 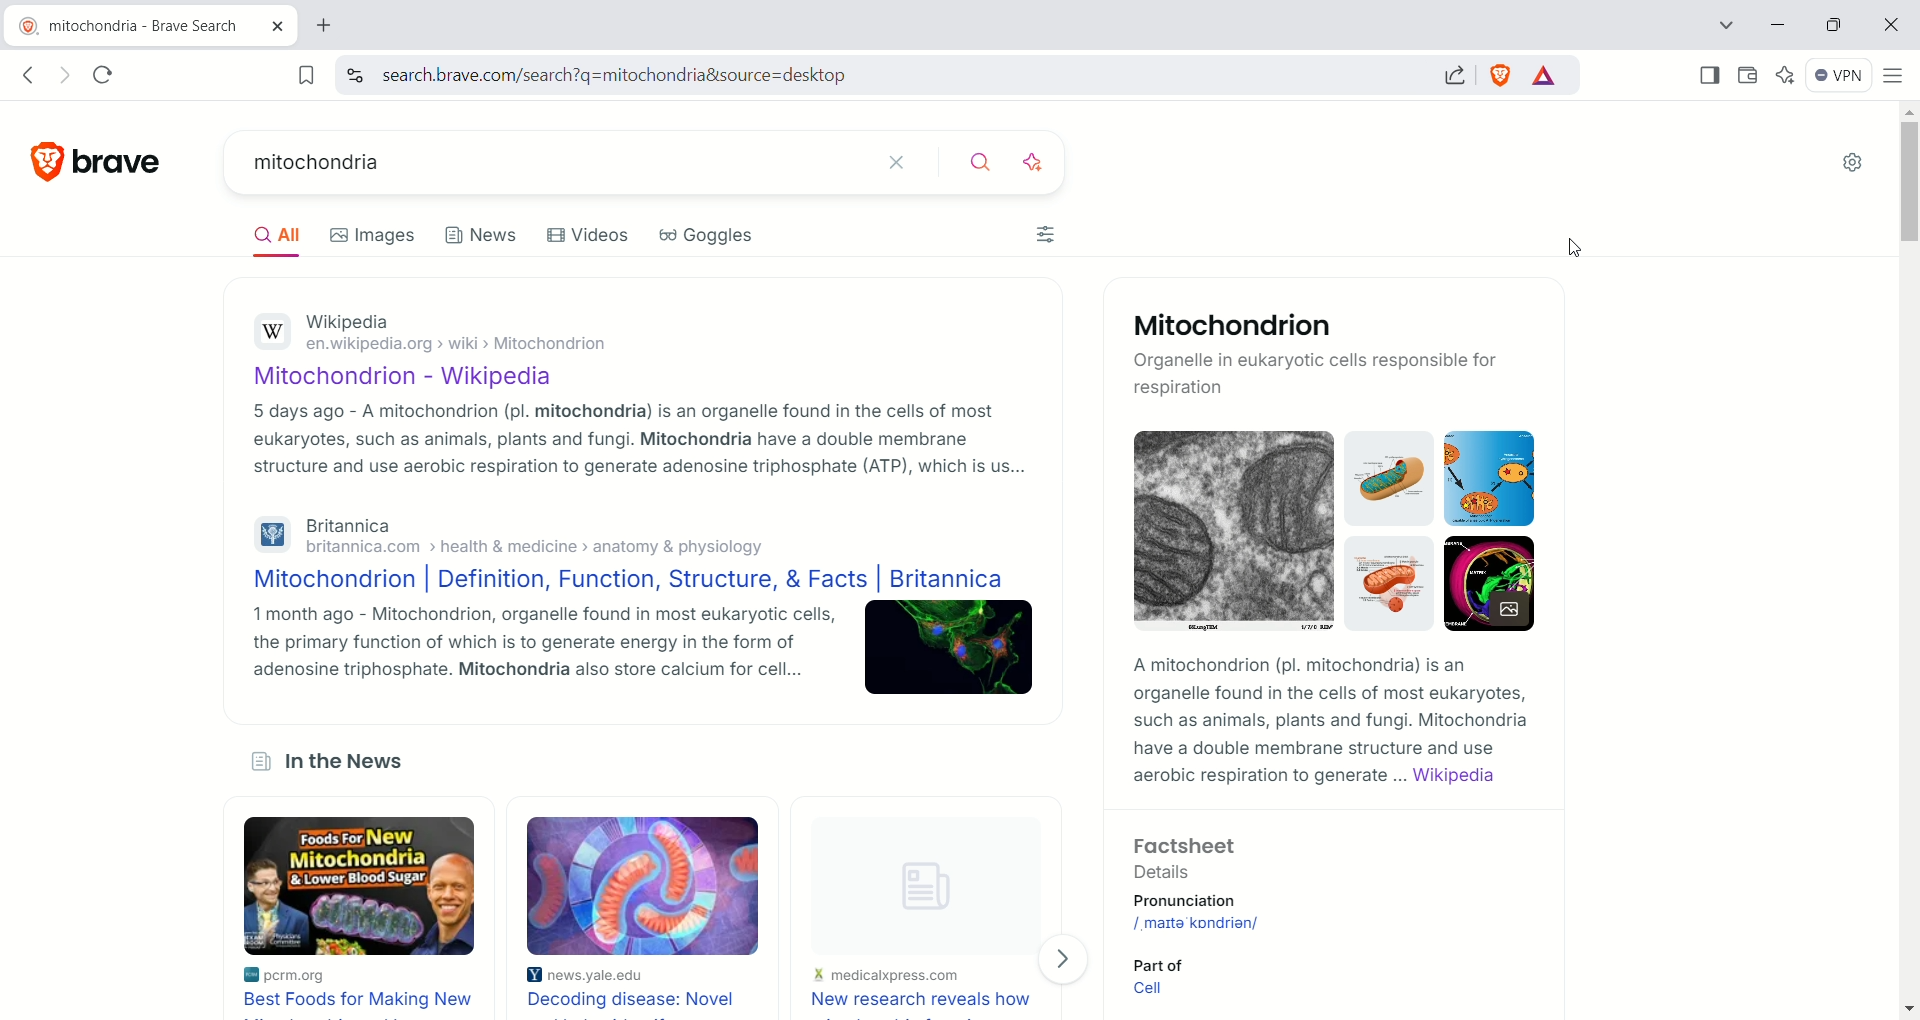 I want to click on share this page, so click(x=1455, y=75).